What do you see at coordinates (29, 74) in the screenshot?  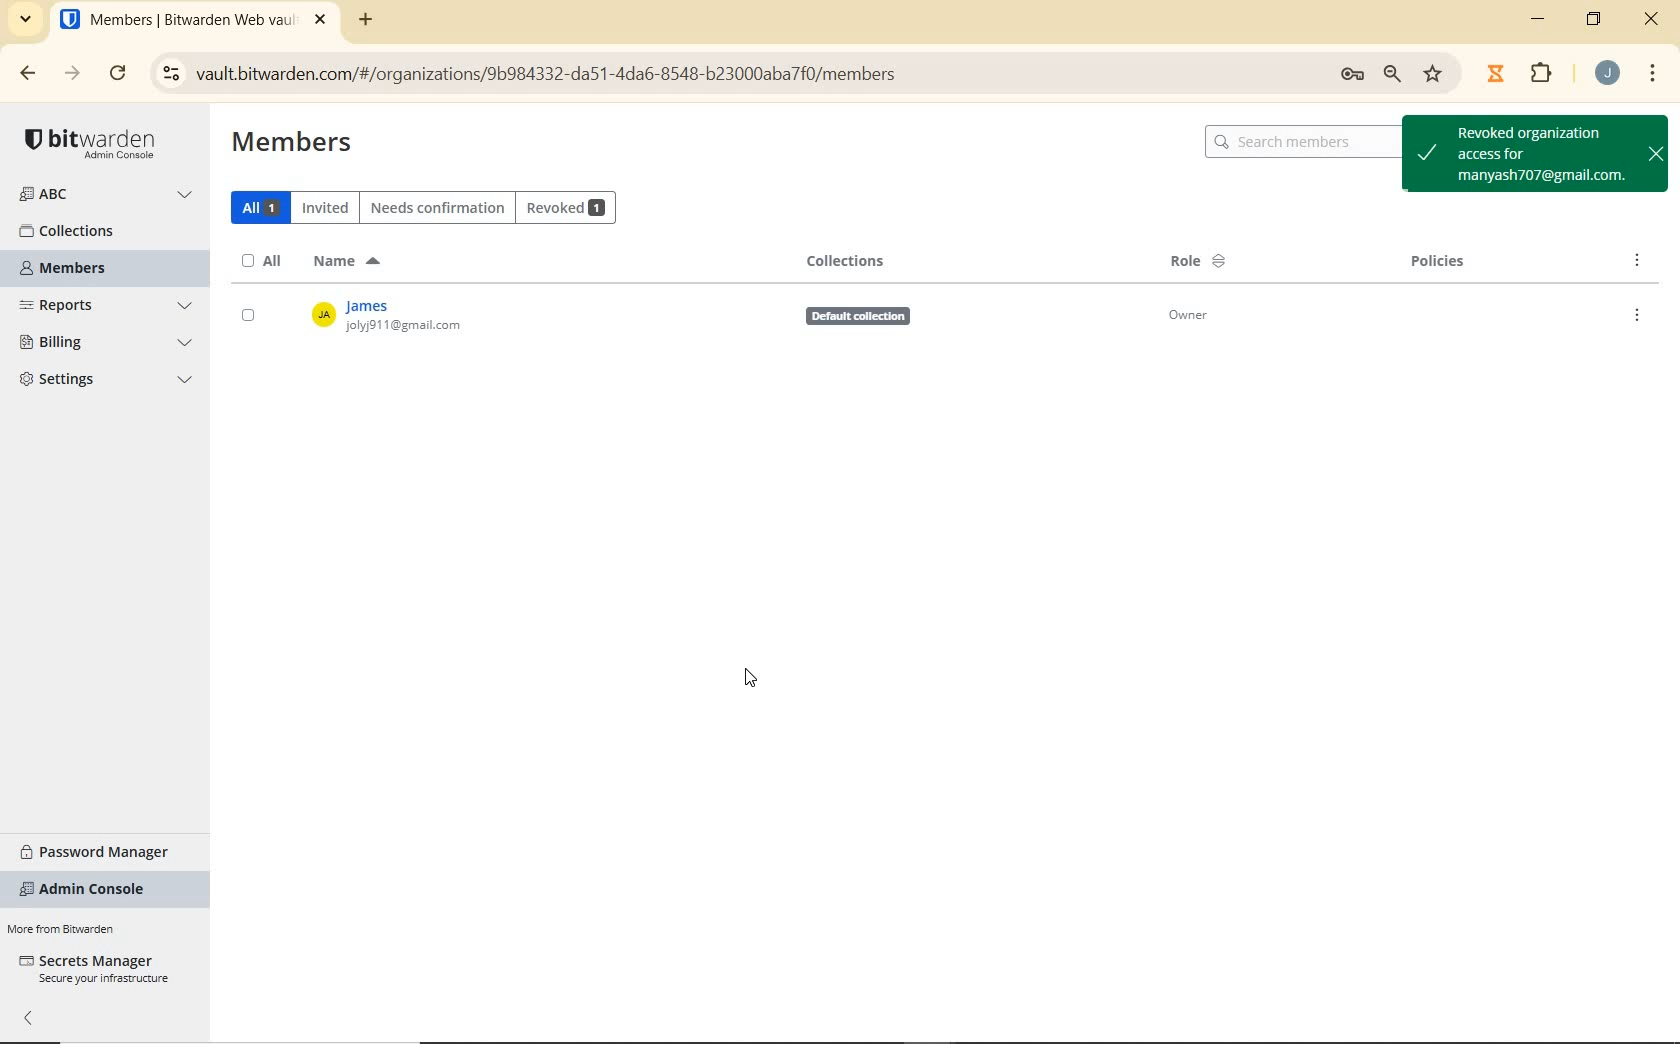 I see `BACK` at bounding box center [29, 74].